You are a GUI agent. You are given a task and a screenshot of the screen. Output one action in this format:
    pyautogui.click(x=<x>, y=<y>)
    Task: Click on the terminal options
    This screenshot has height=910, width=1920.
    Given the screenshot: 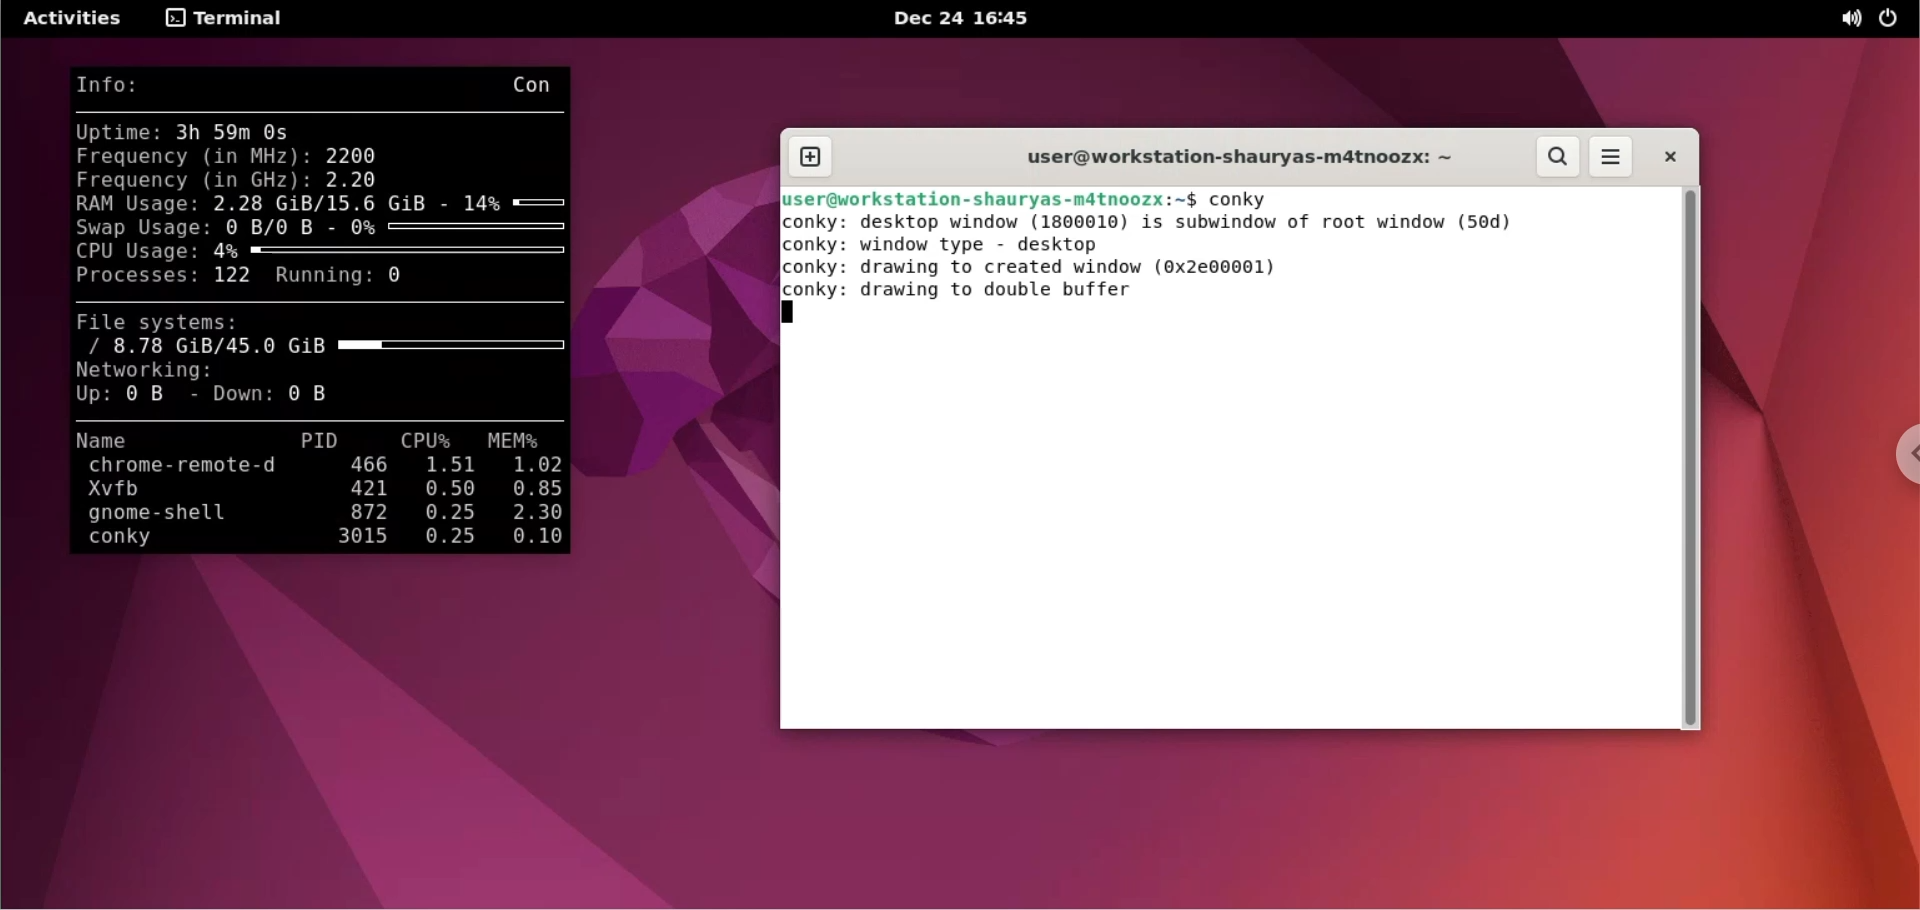 What is the action you would take?
    pyautogui.click(x=223, y=21)
    